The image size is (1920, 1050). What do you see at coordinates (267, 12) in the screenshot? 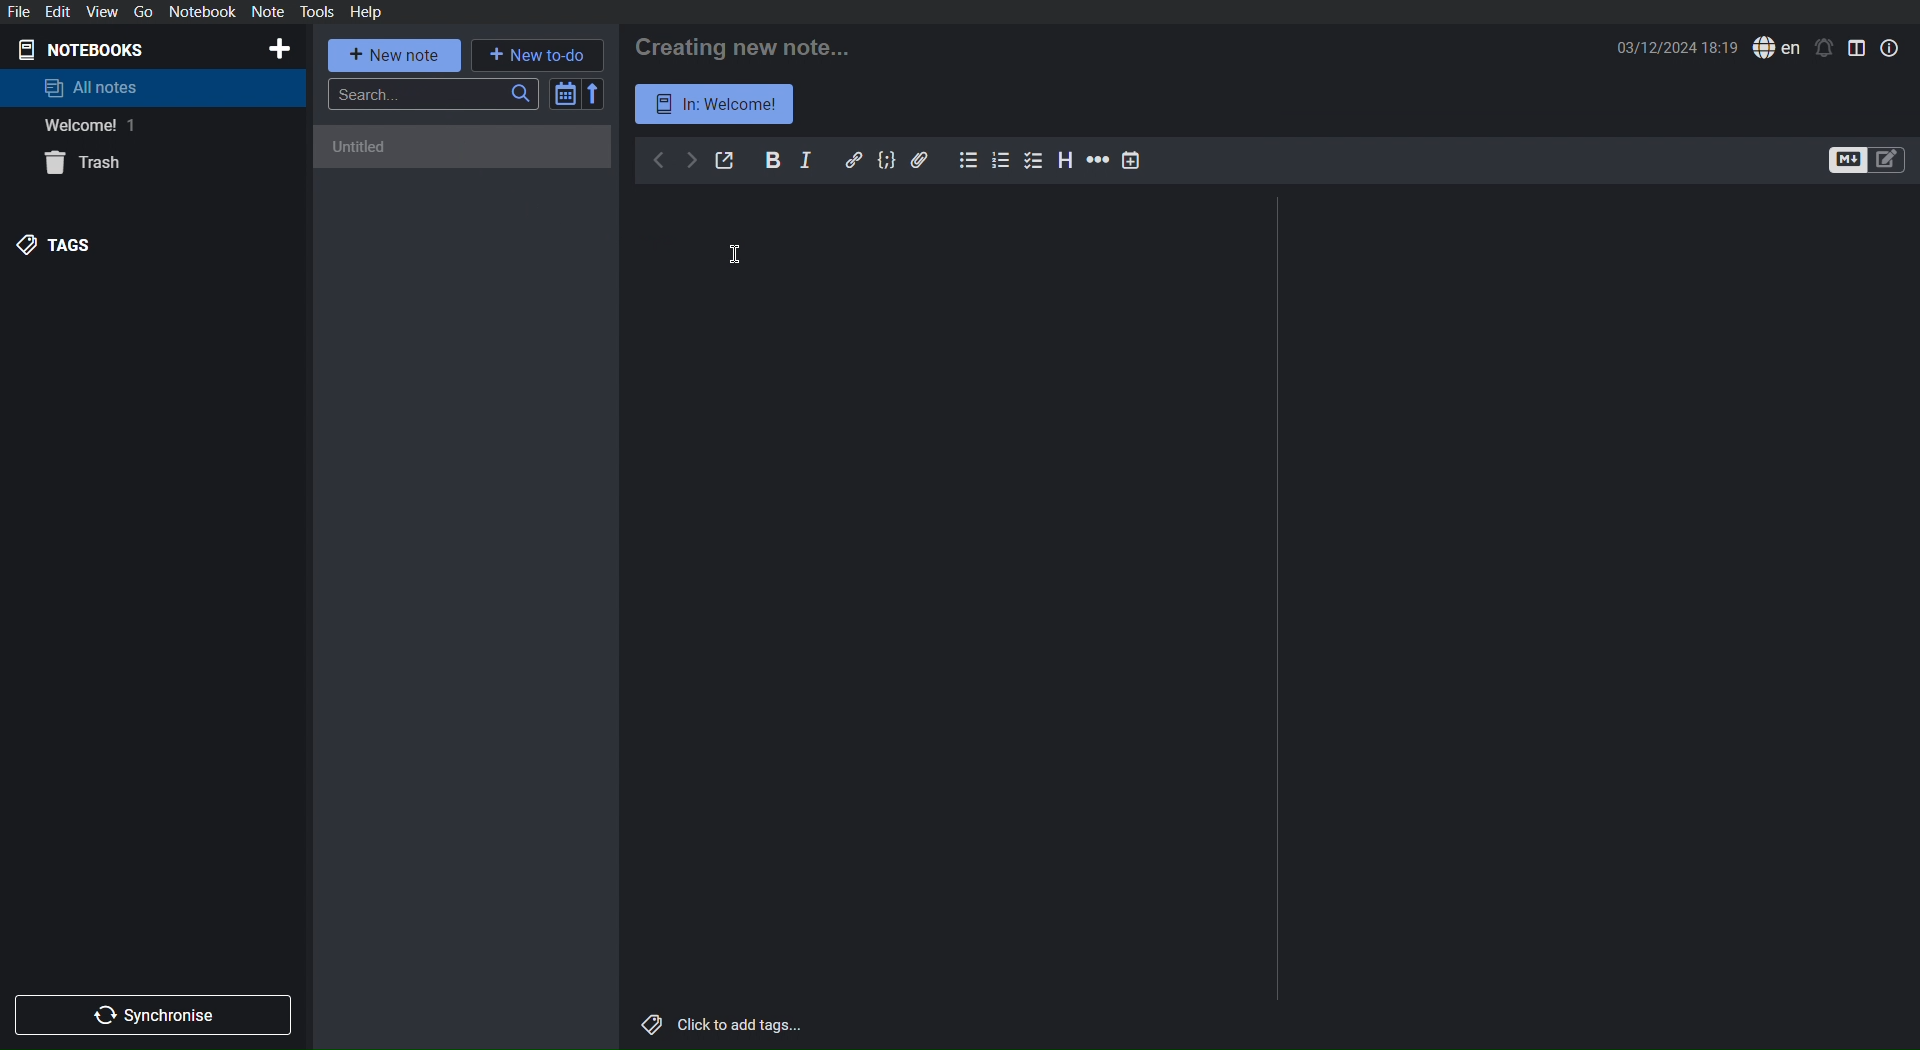
I see `Note` at bounding box center [267, 12].